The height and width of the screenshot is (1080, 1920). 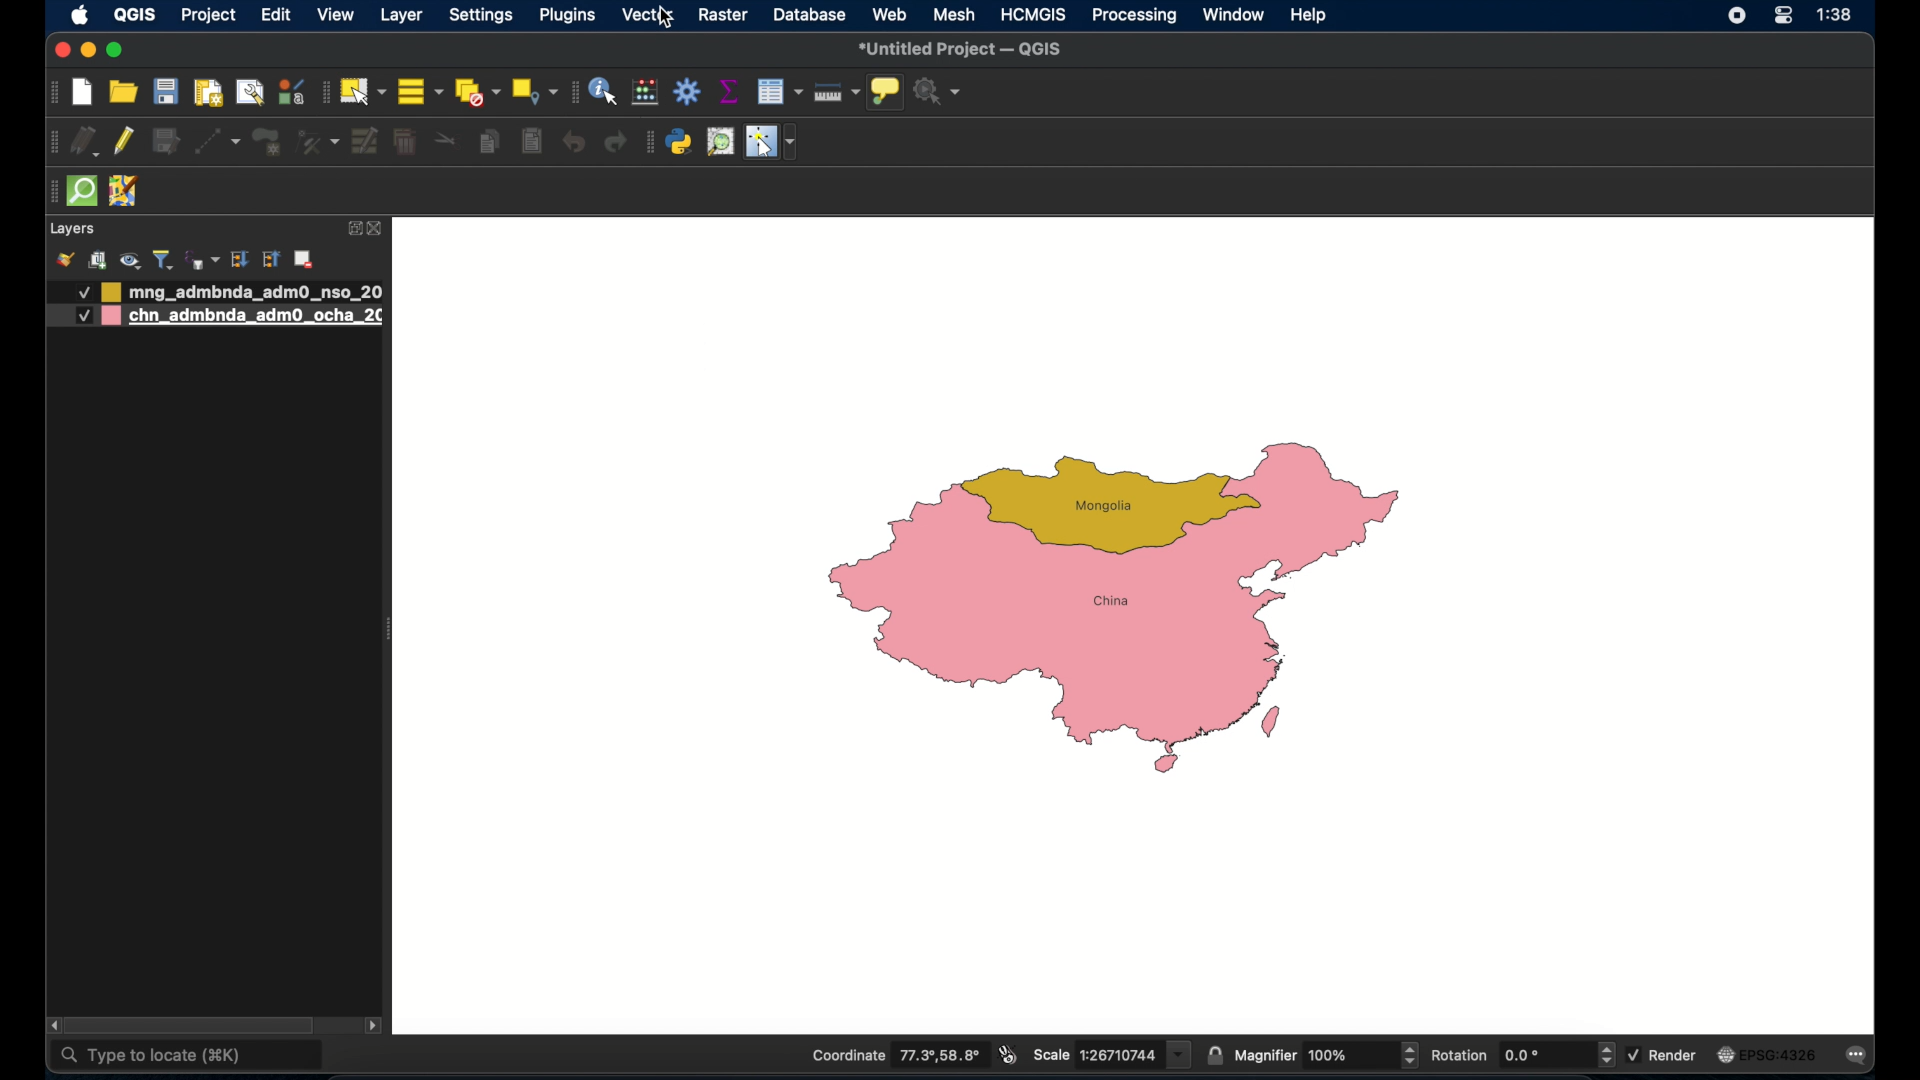 I want to click on open attribute table, so click(x=780, y=91).